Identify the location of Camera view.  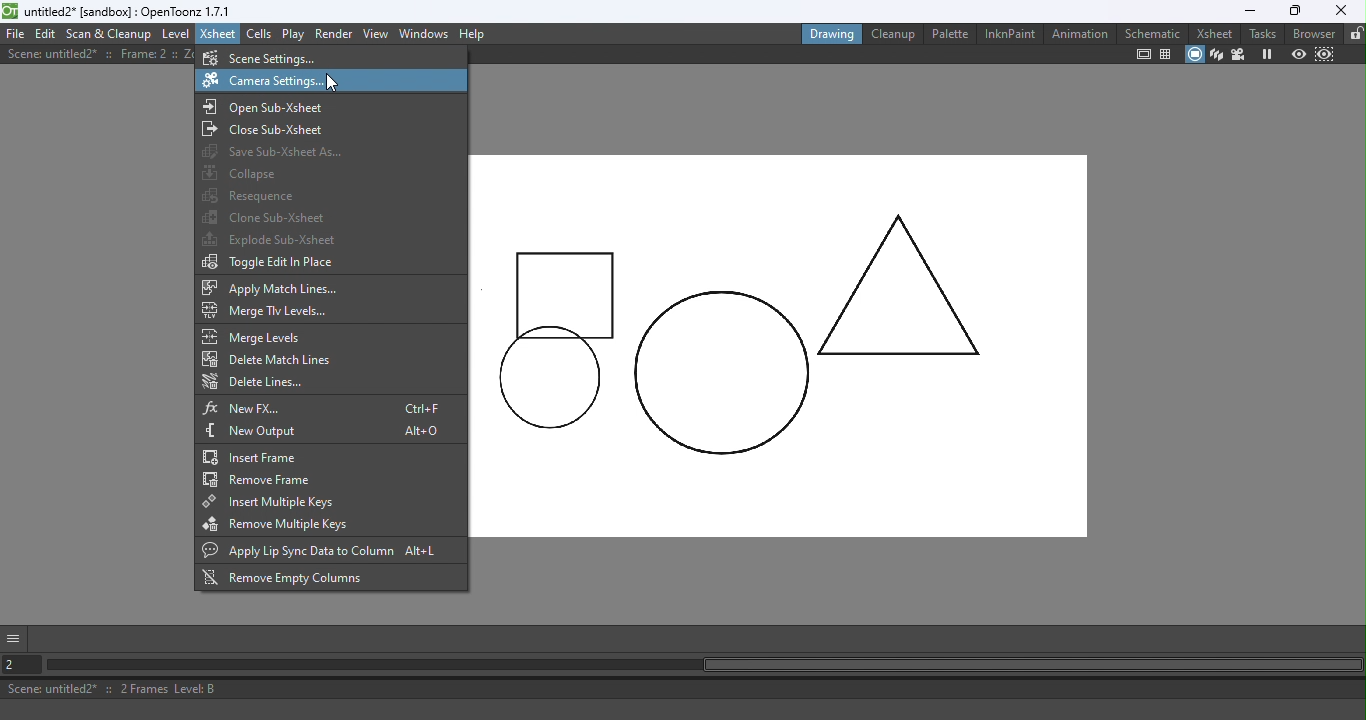
(1238, 55).